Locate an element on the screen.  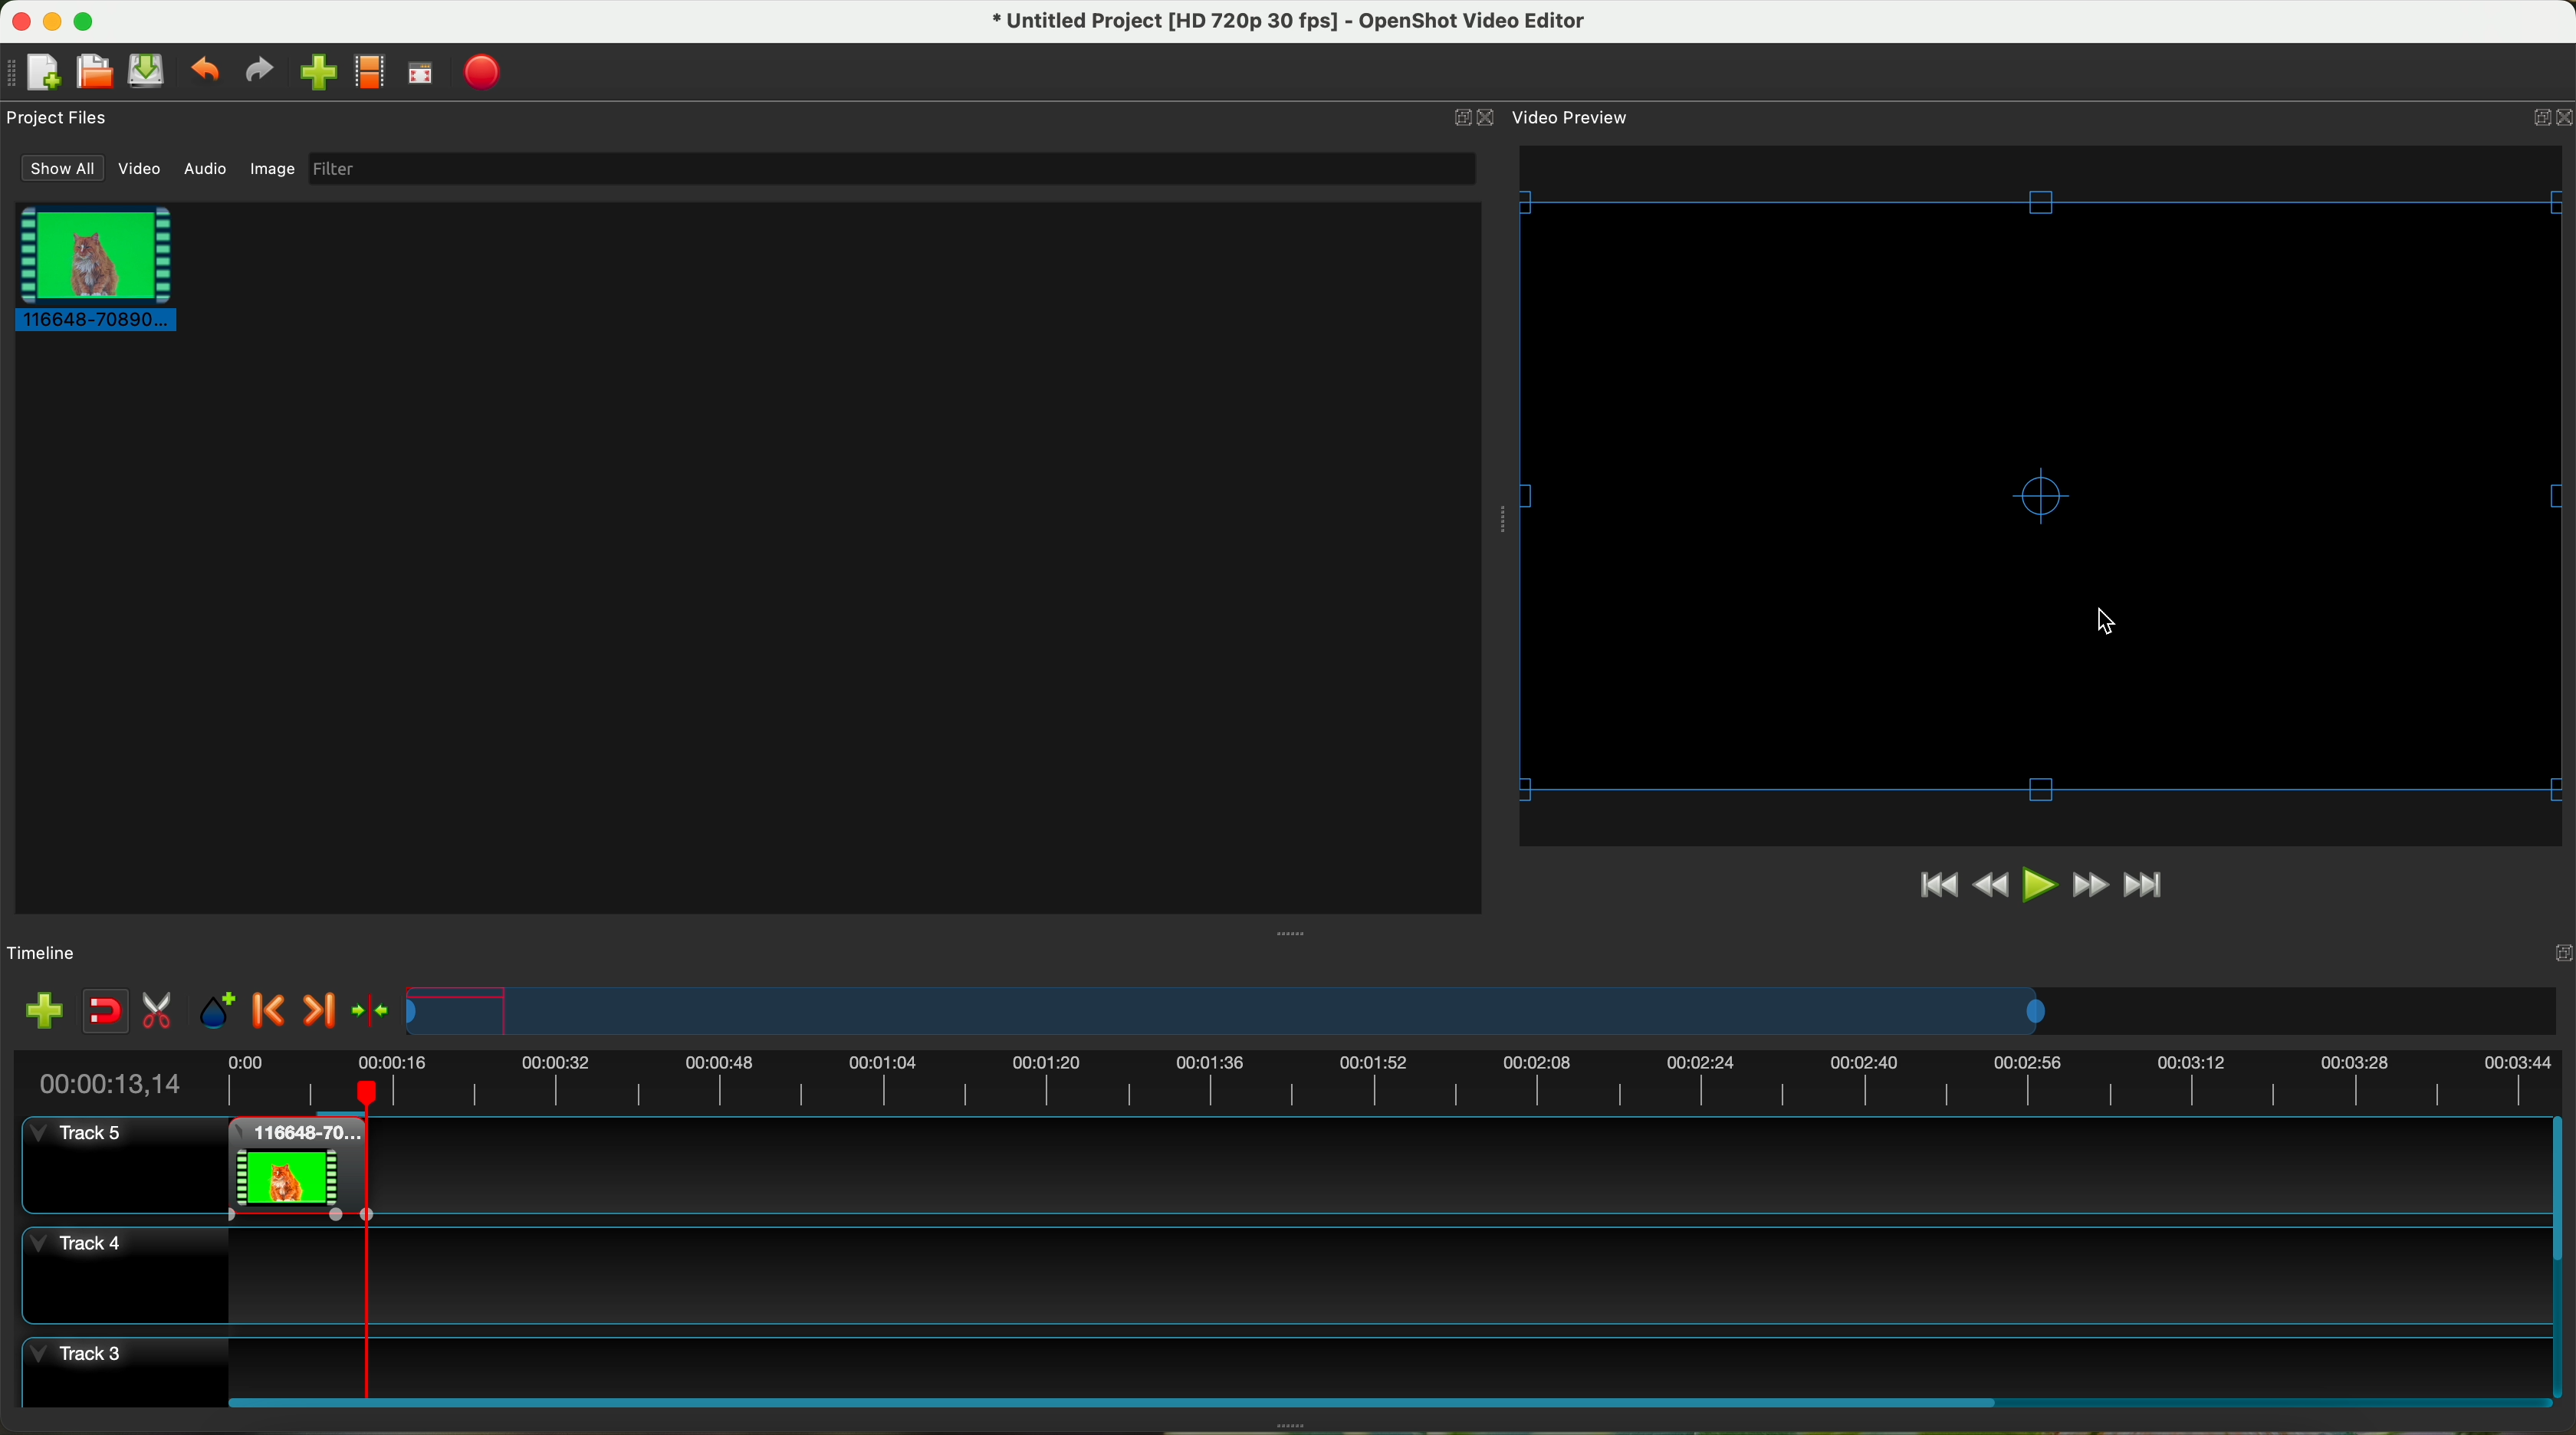
import files is located at coordinates (43, 1013).